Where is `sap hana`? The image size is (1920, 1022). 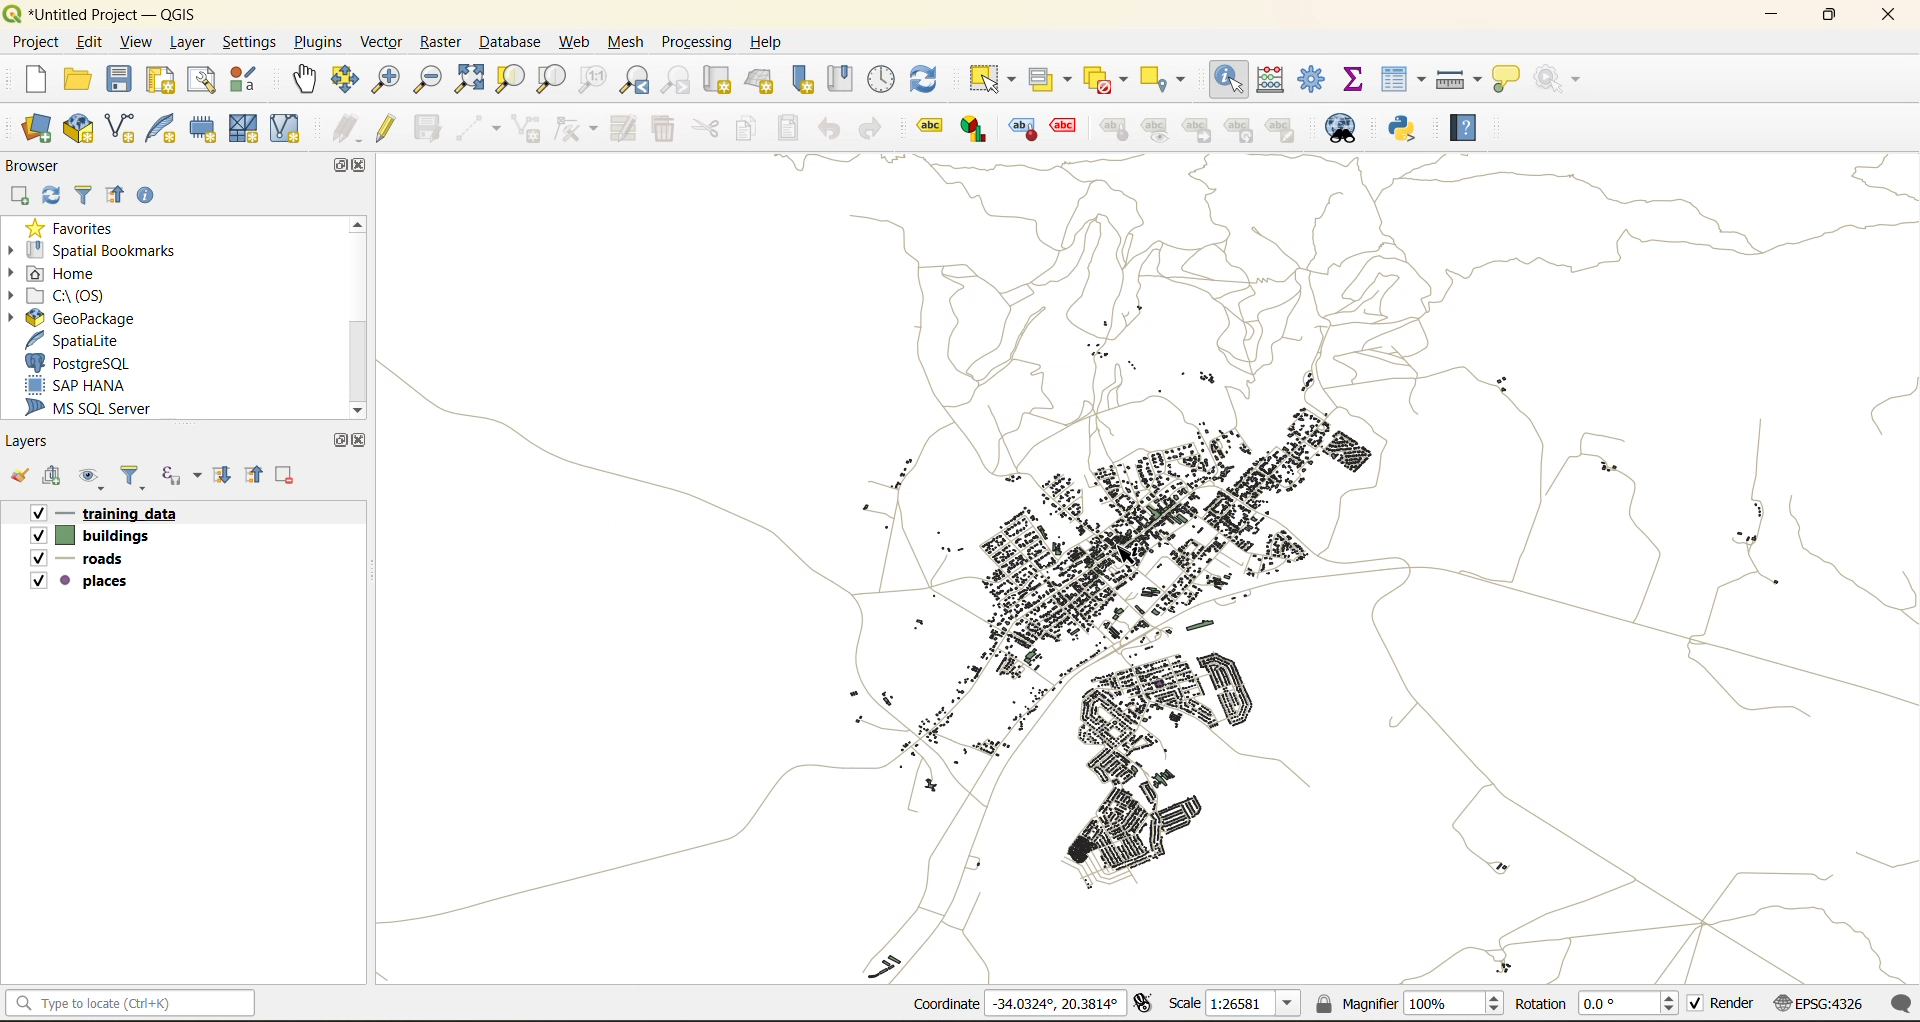 sap hana is located at coordinates (94, 386).